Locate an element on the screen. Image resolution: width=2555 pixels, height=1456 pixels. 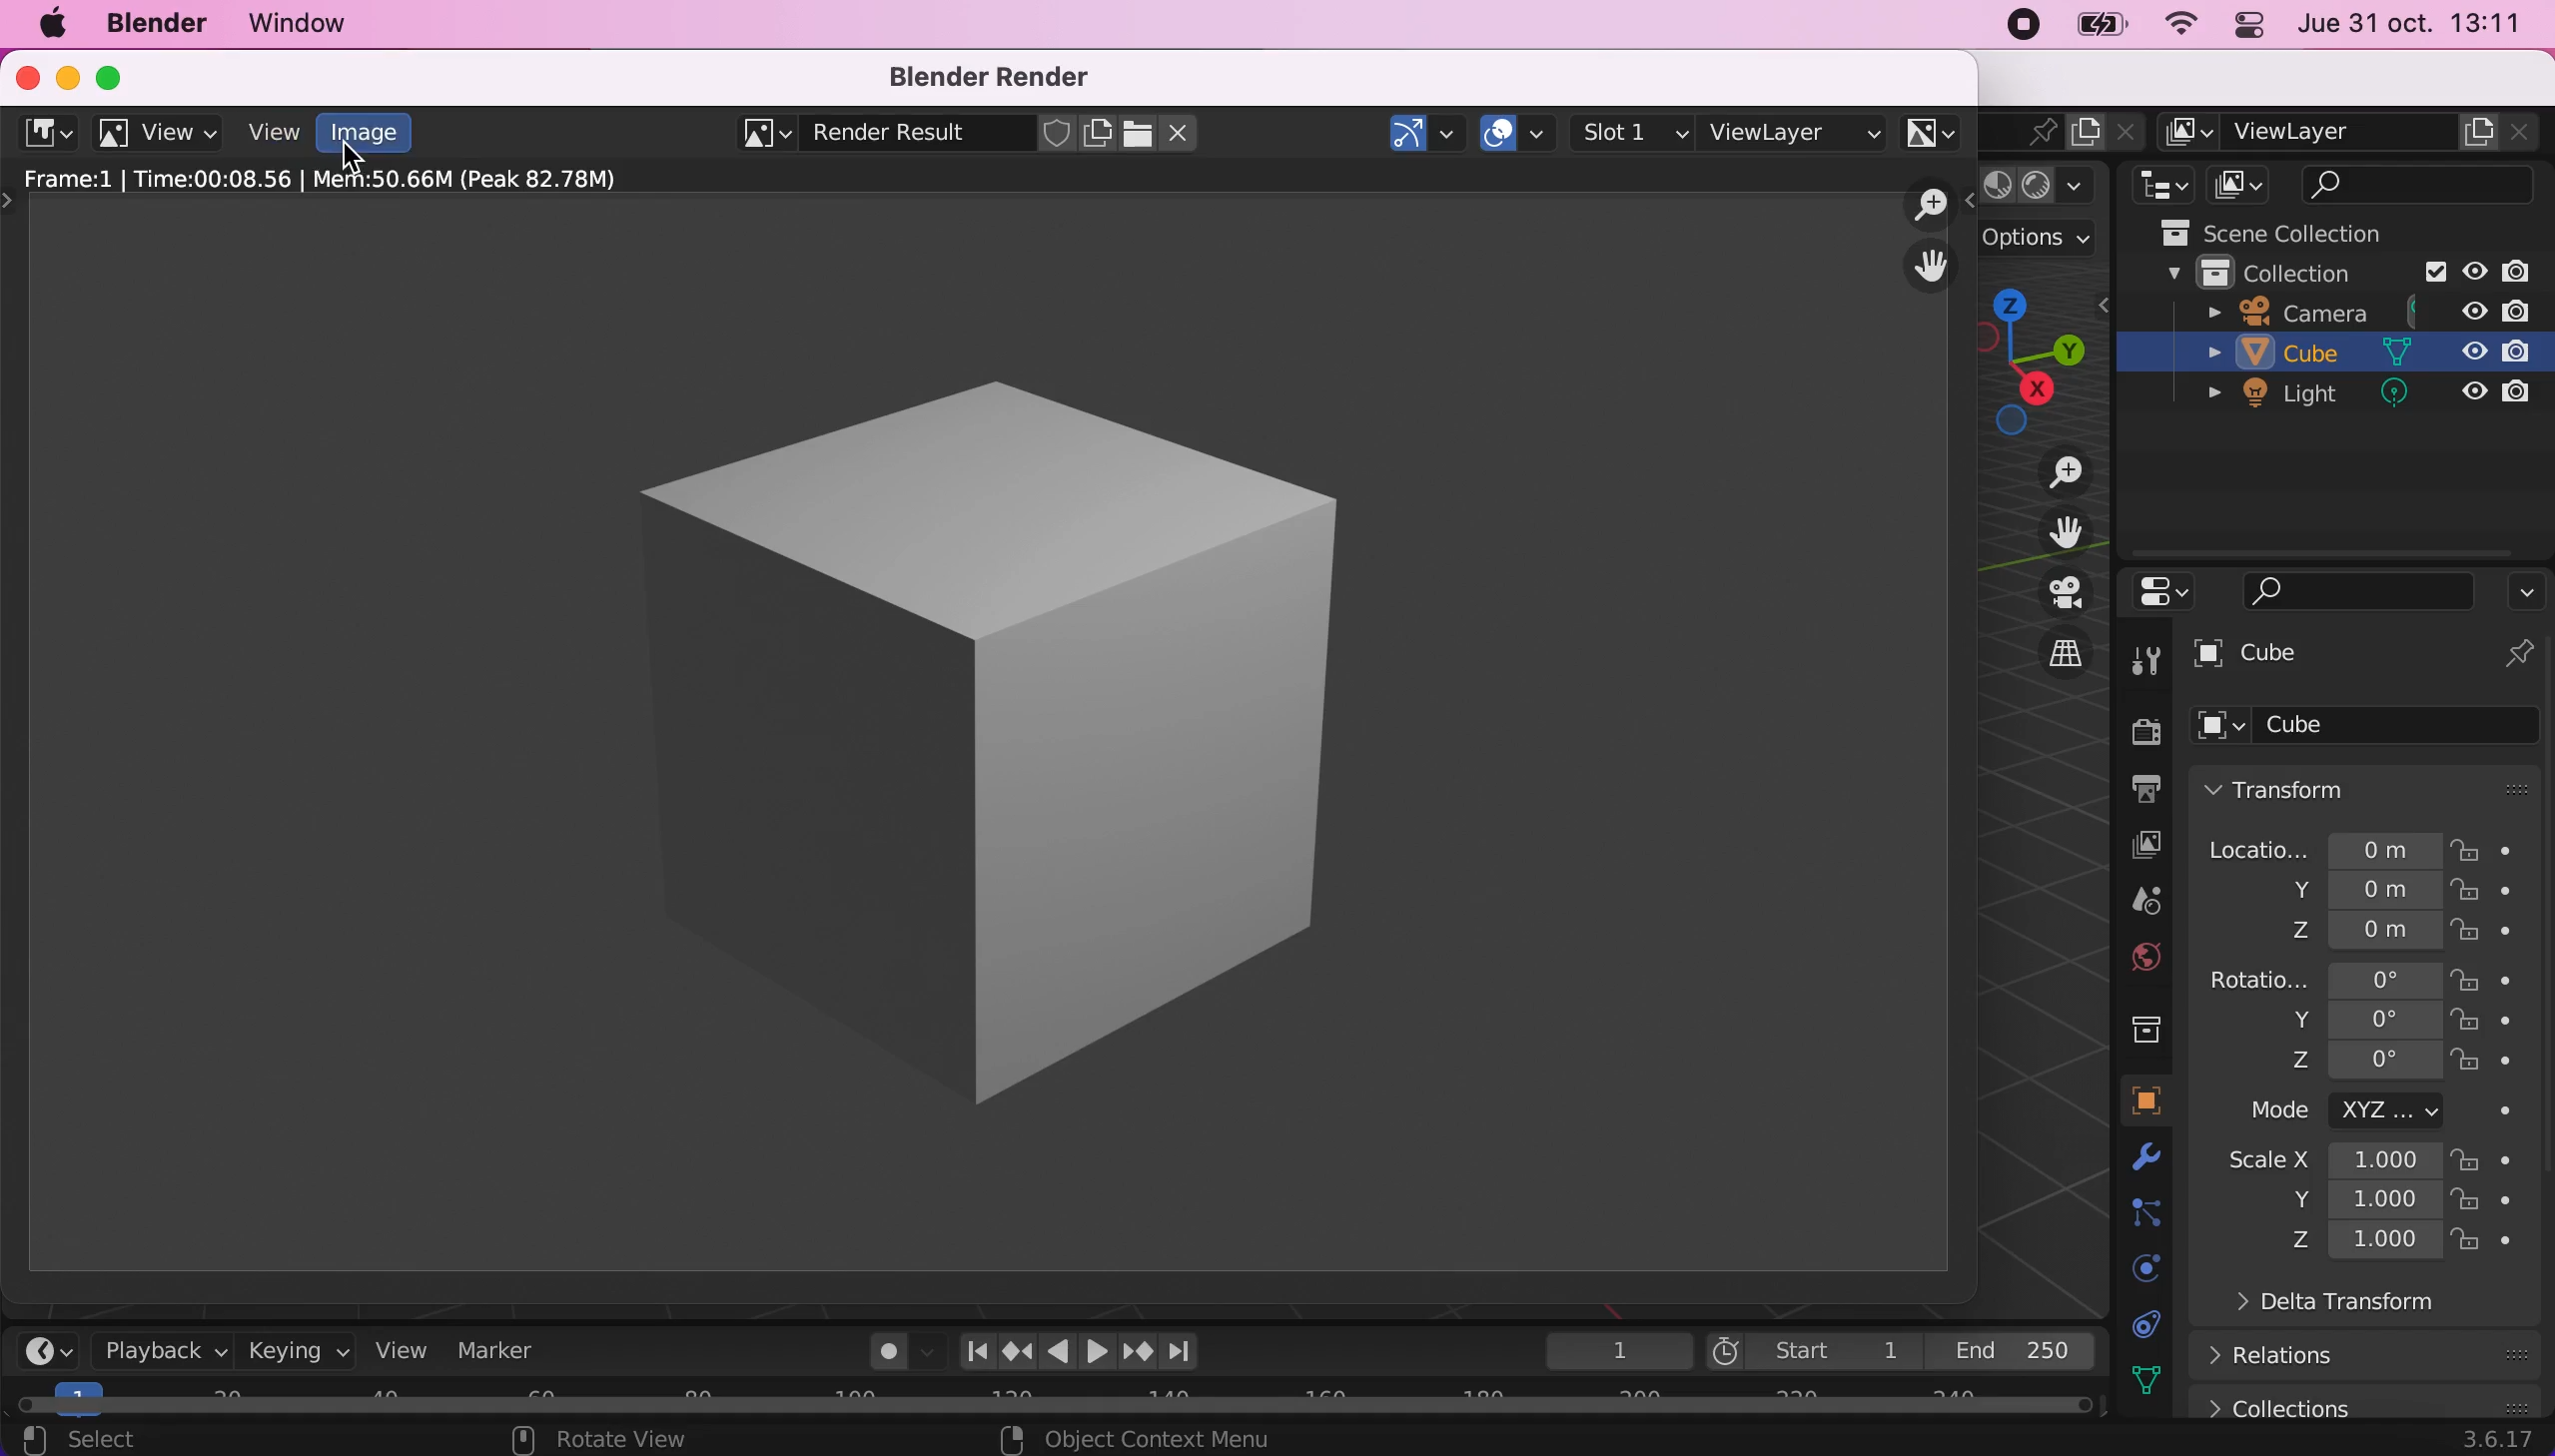
options is located at coordinates (2526, 591).